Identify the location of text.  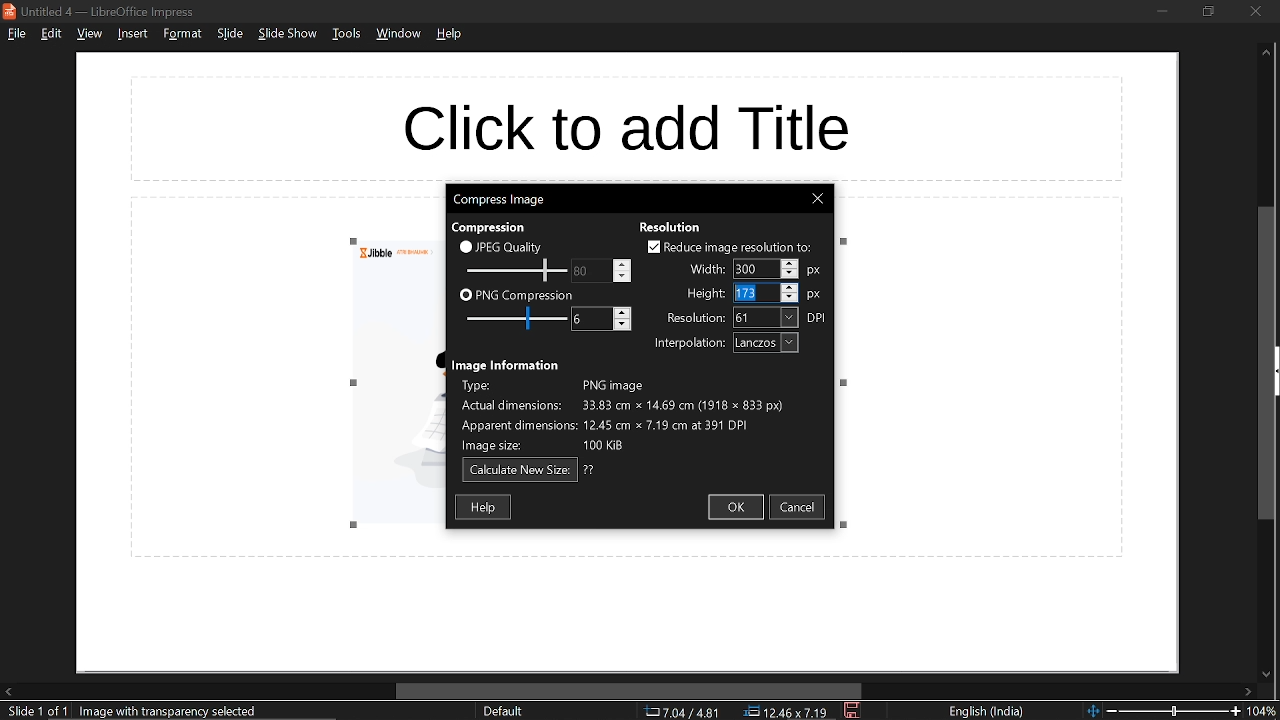
(506, 364).